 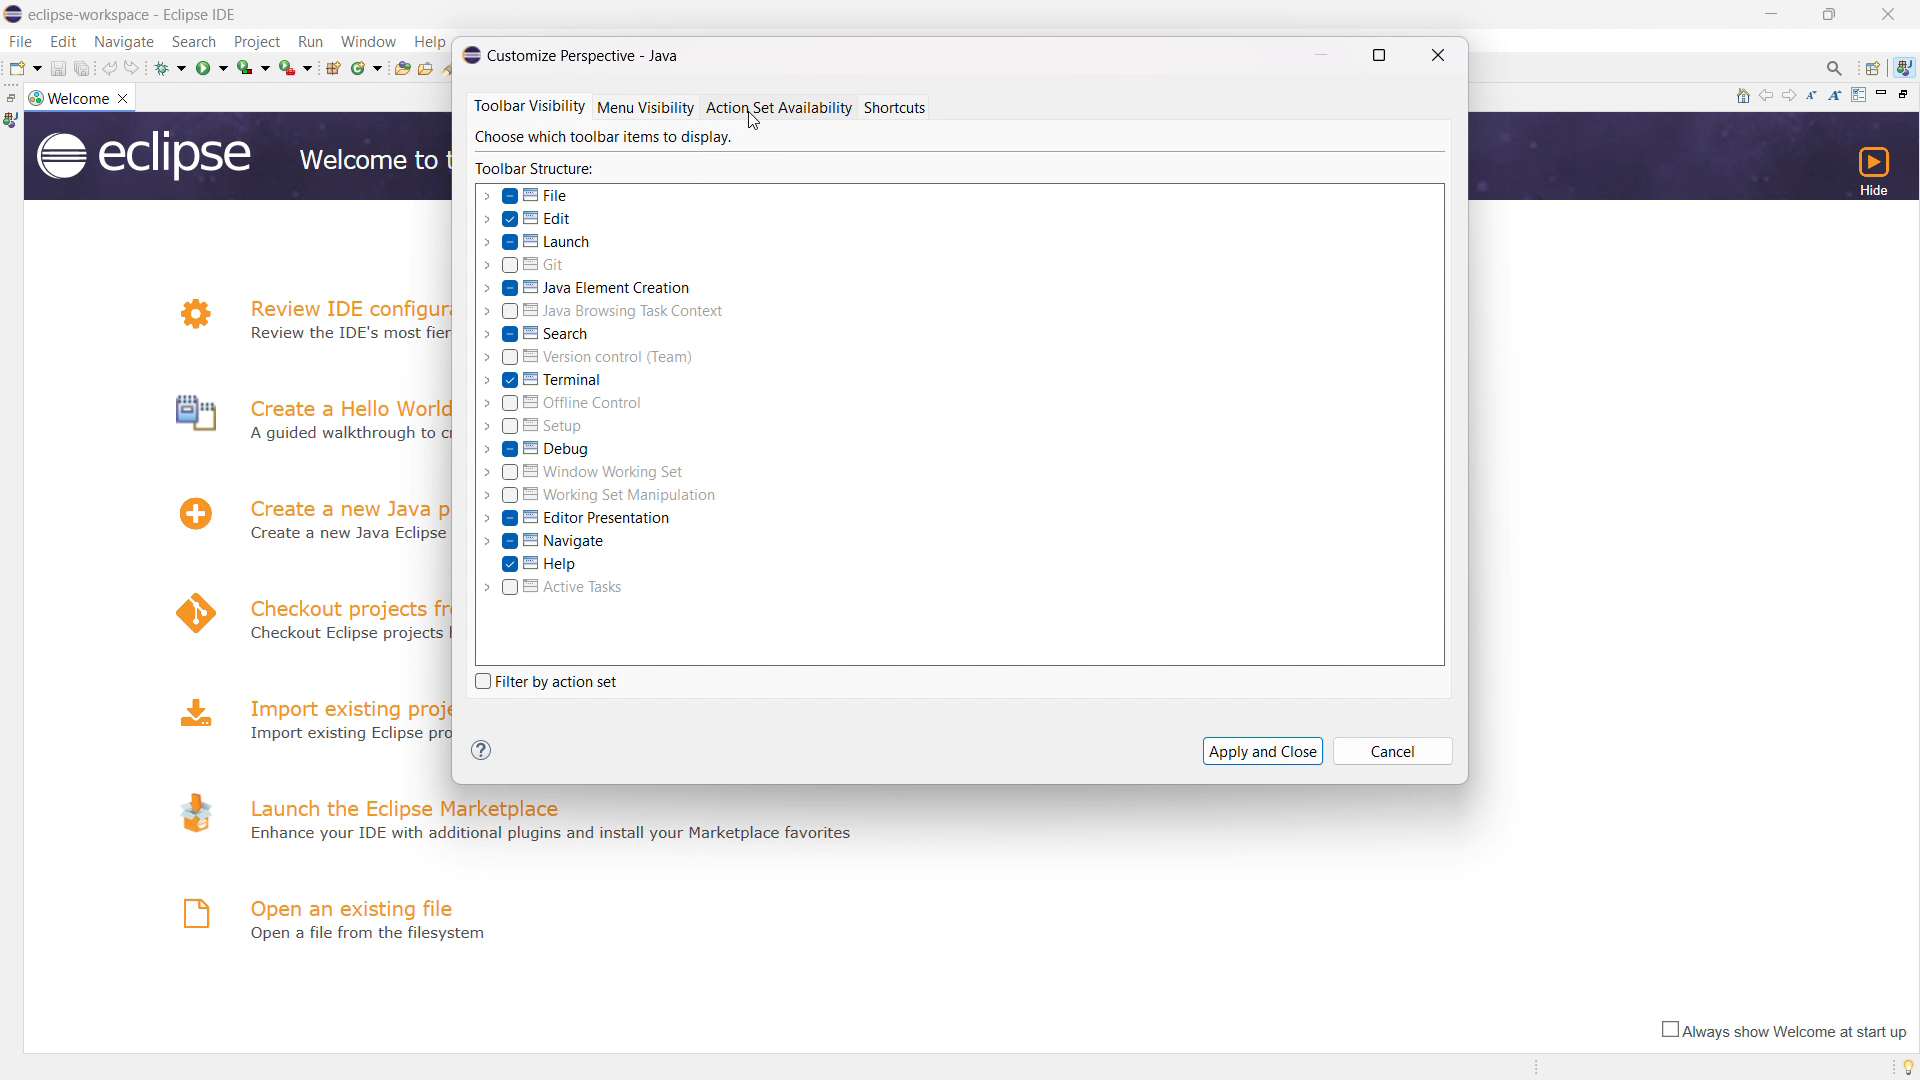 What do you see at coordinates (354, 907) in the screenshot?
I see `open an existing file` at bounding box center [354, 907].